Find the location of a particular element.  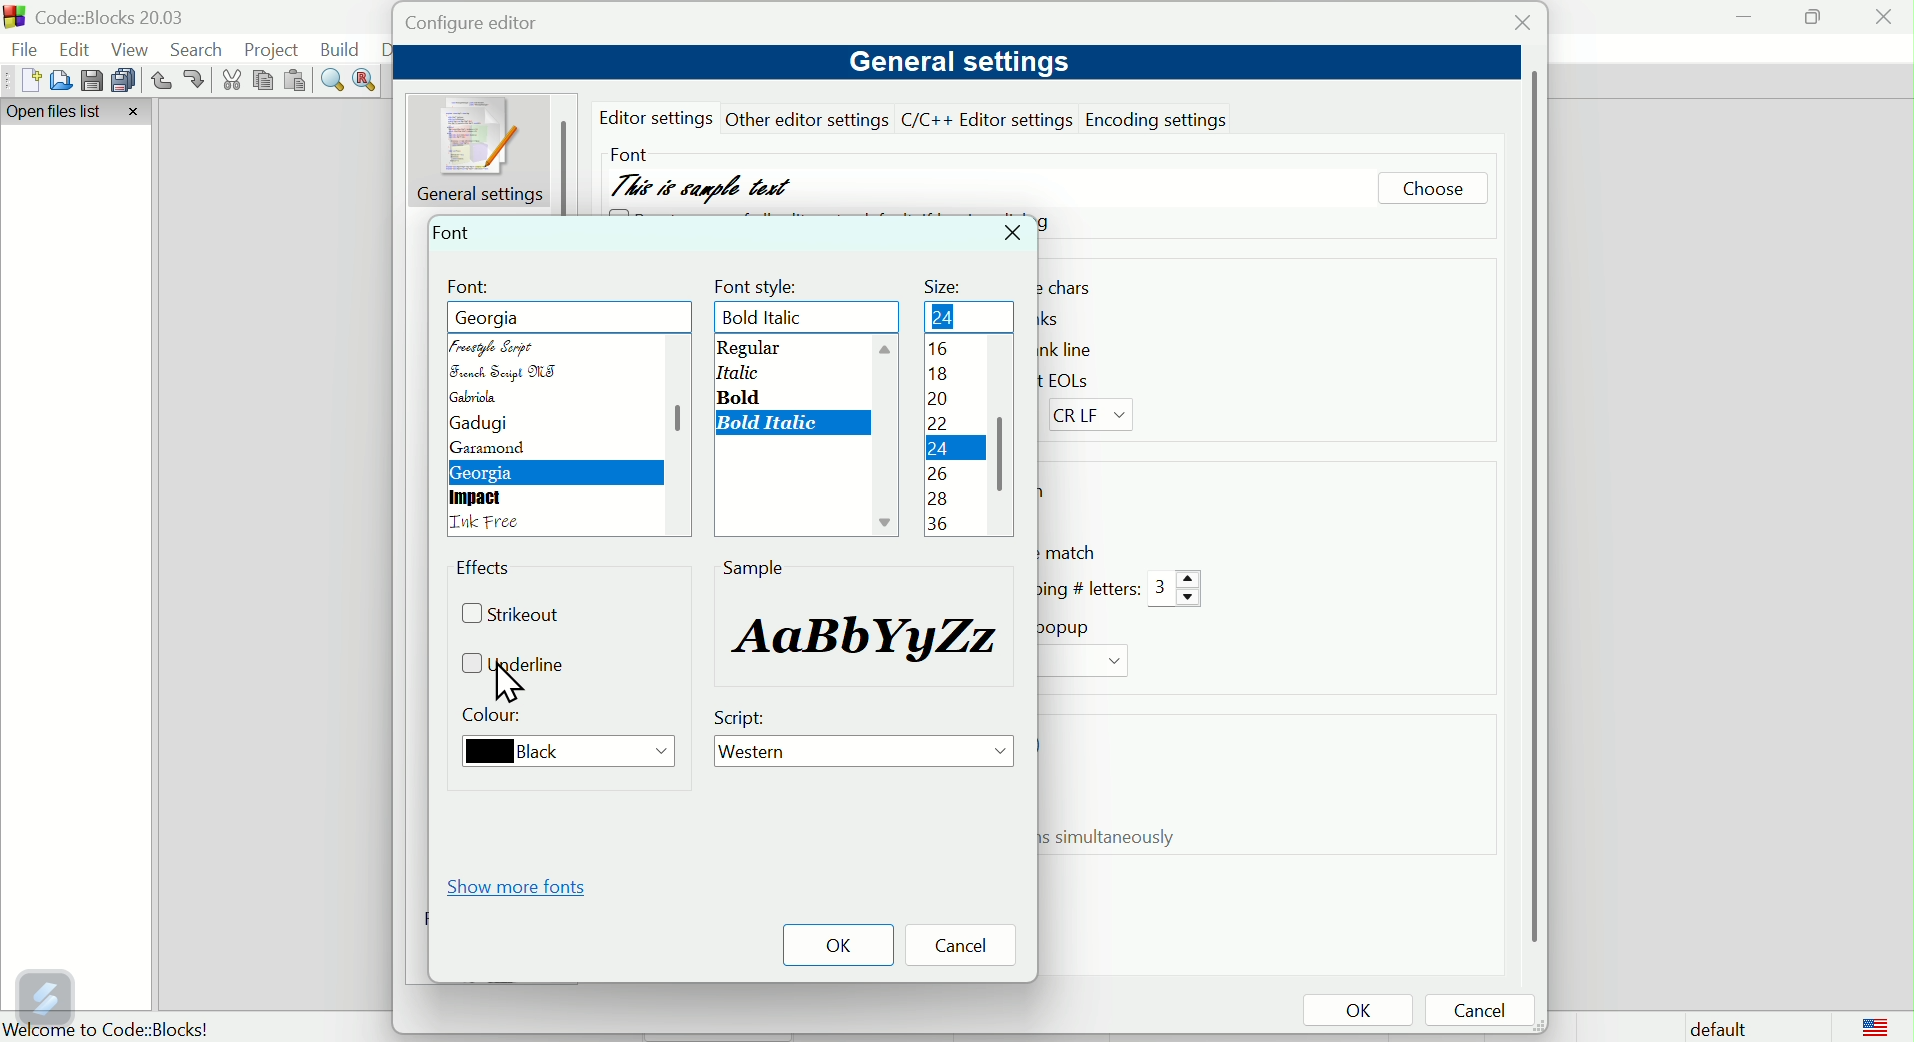

line is located at coordinates (1081, 348).